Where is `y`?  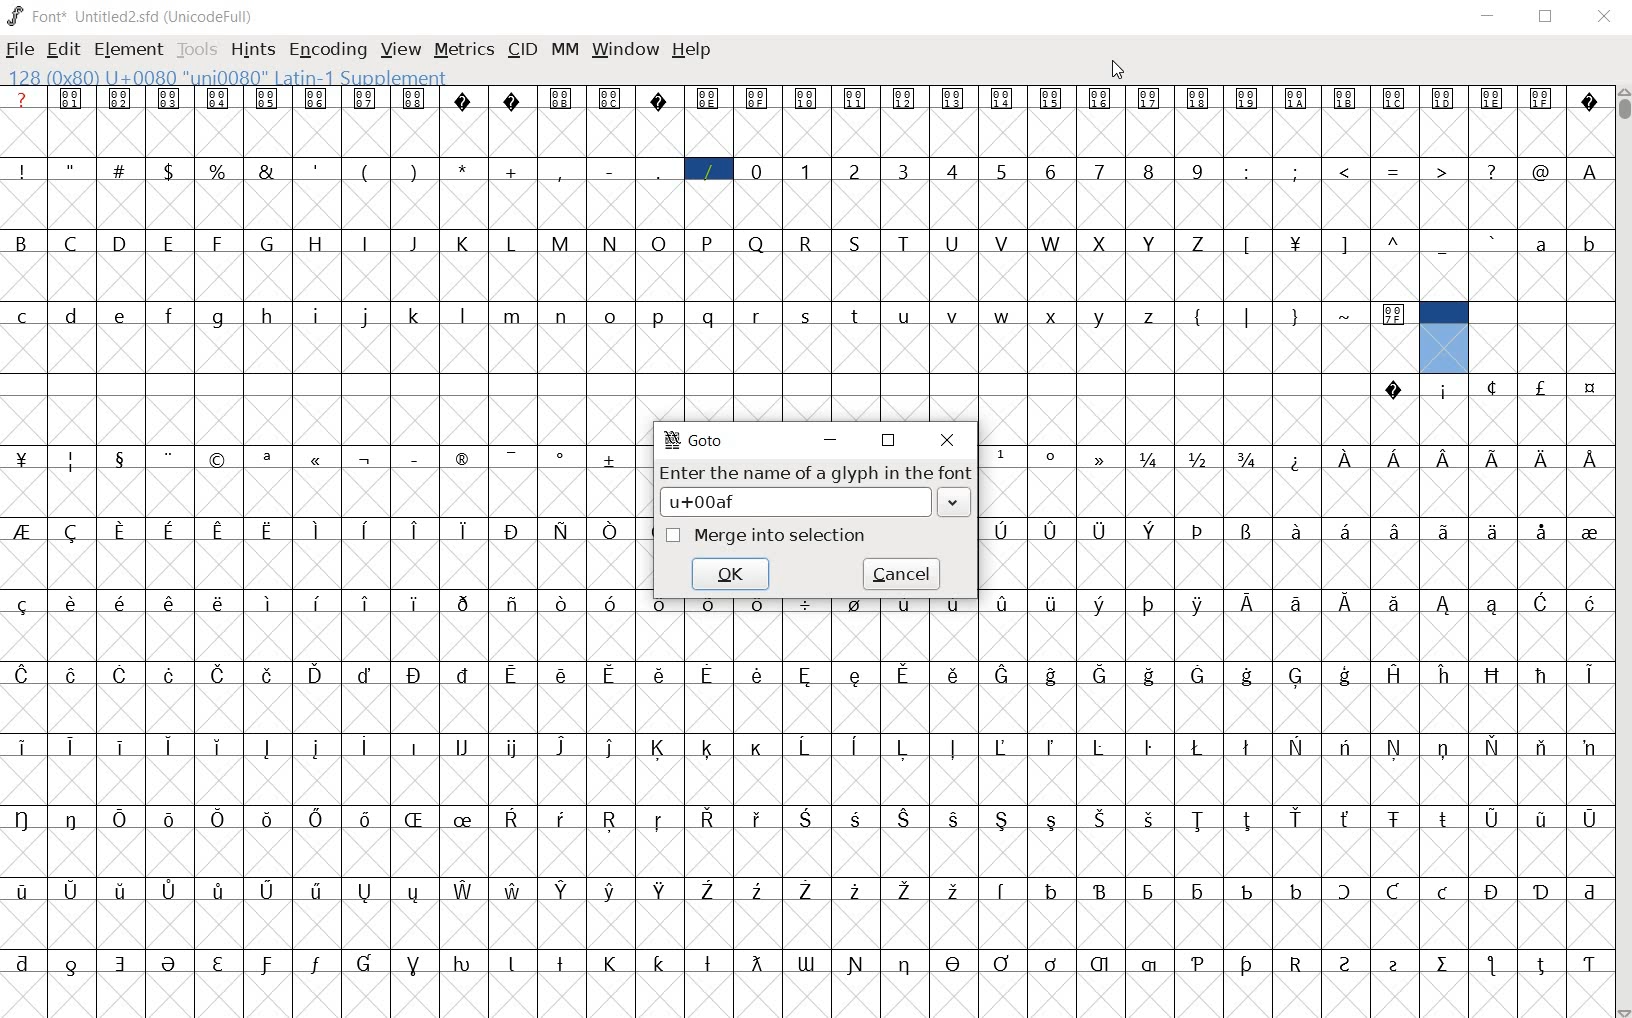
y is located at coordinates (1102, 315).